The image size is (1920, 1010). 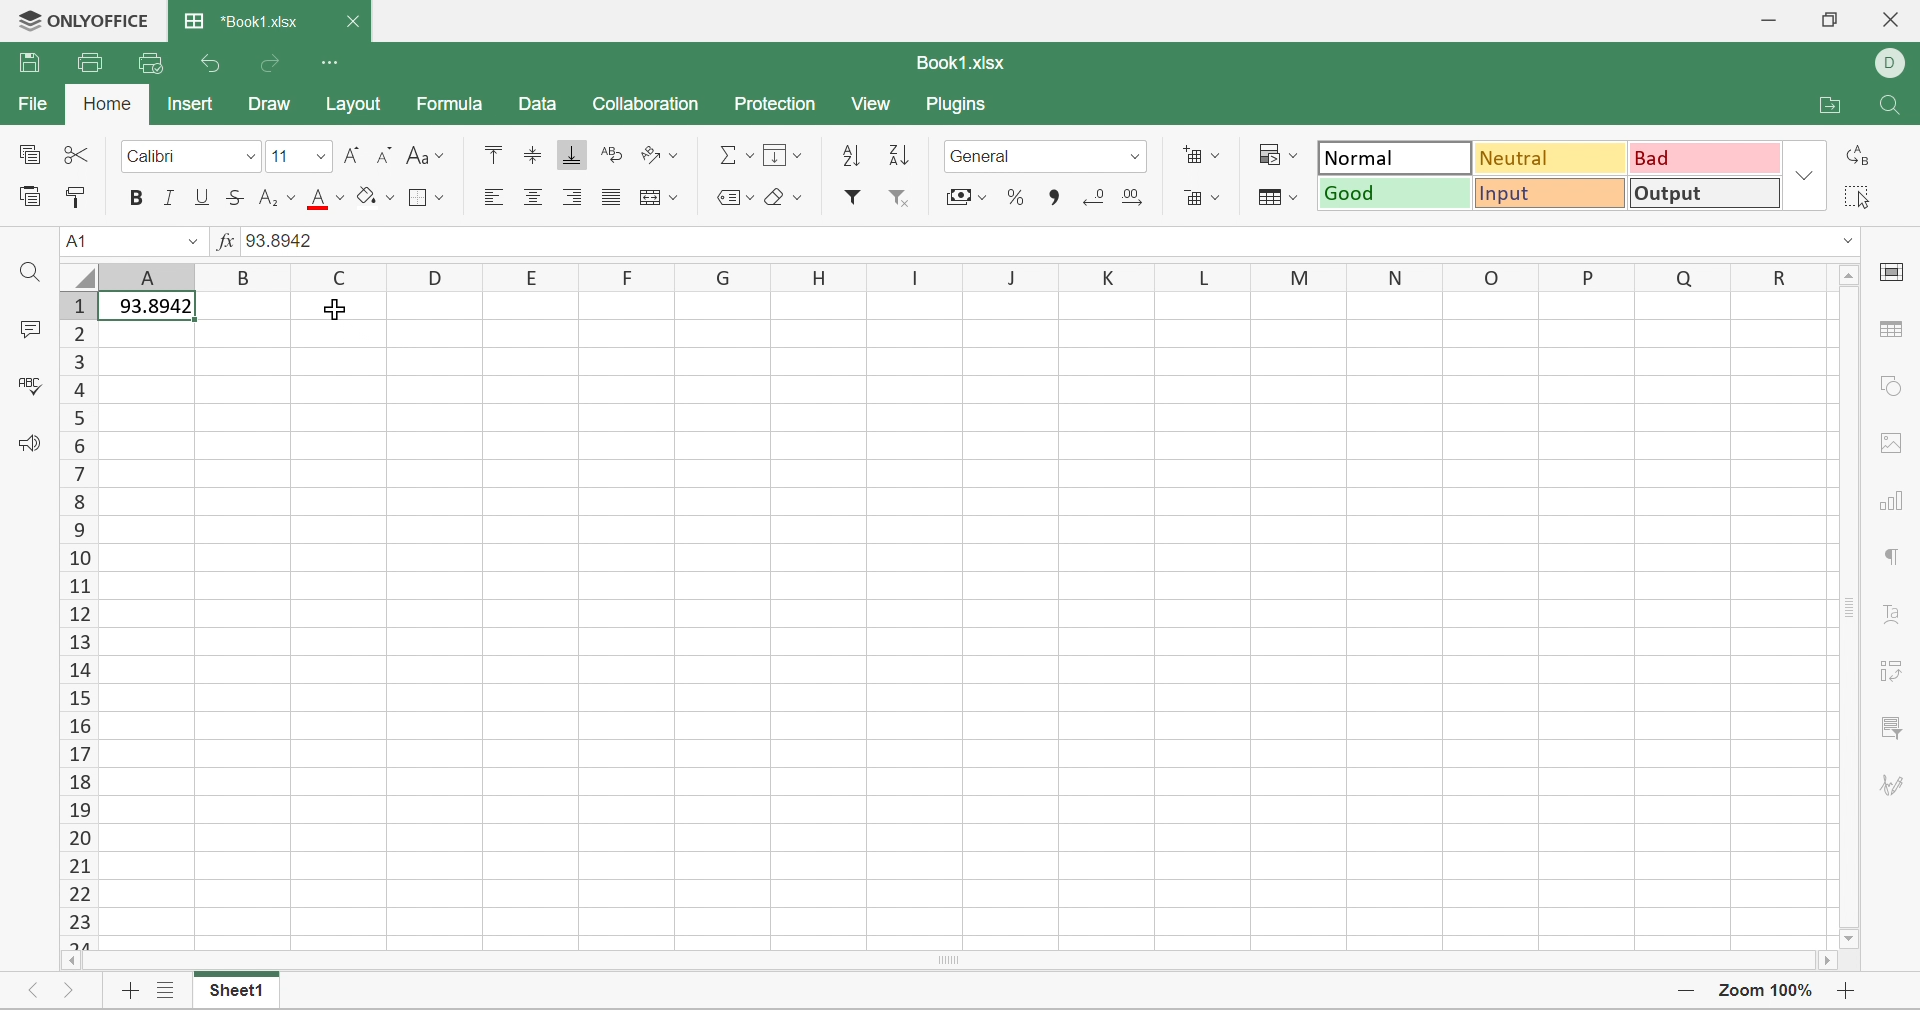 What do you see at coordinates (490, 152) in the screenshot?
I see `Align Top` at bounding box center [490, 152].